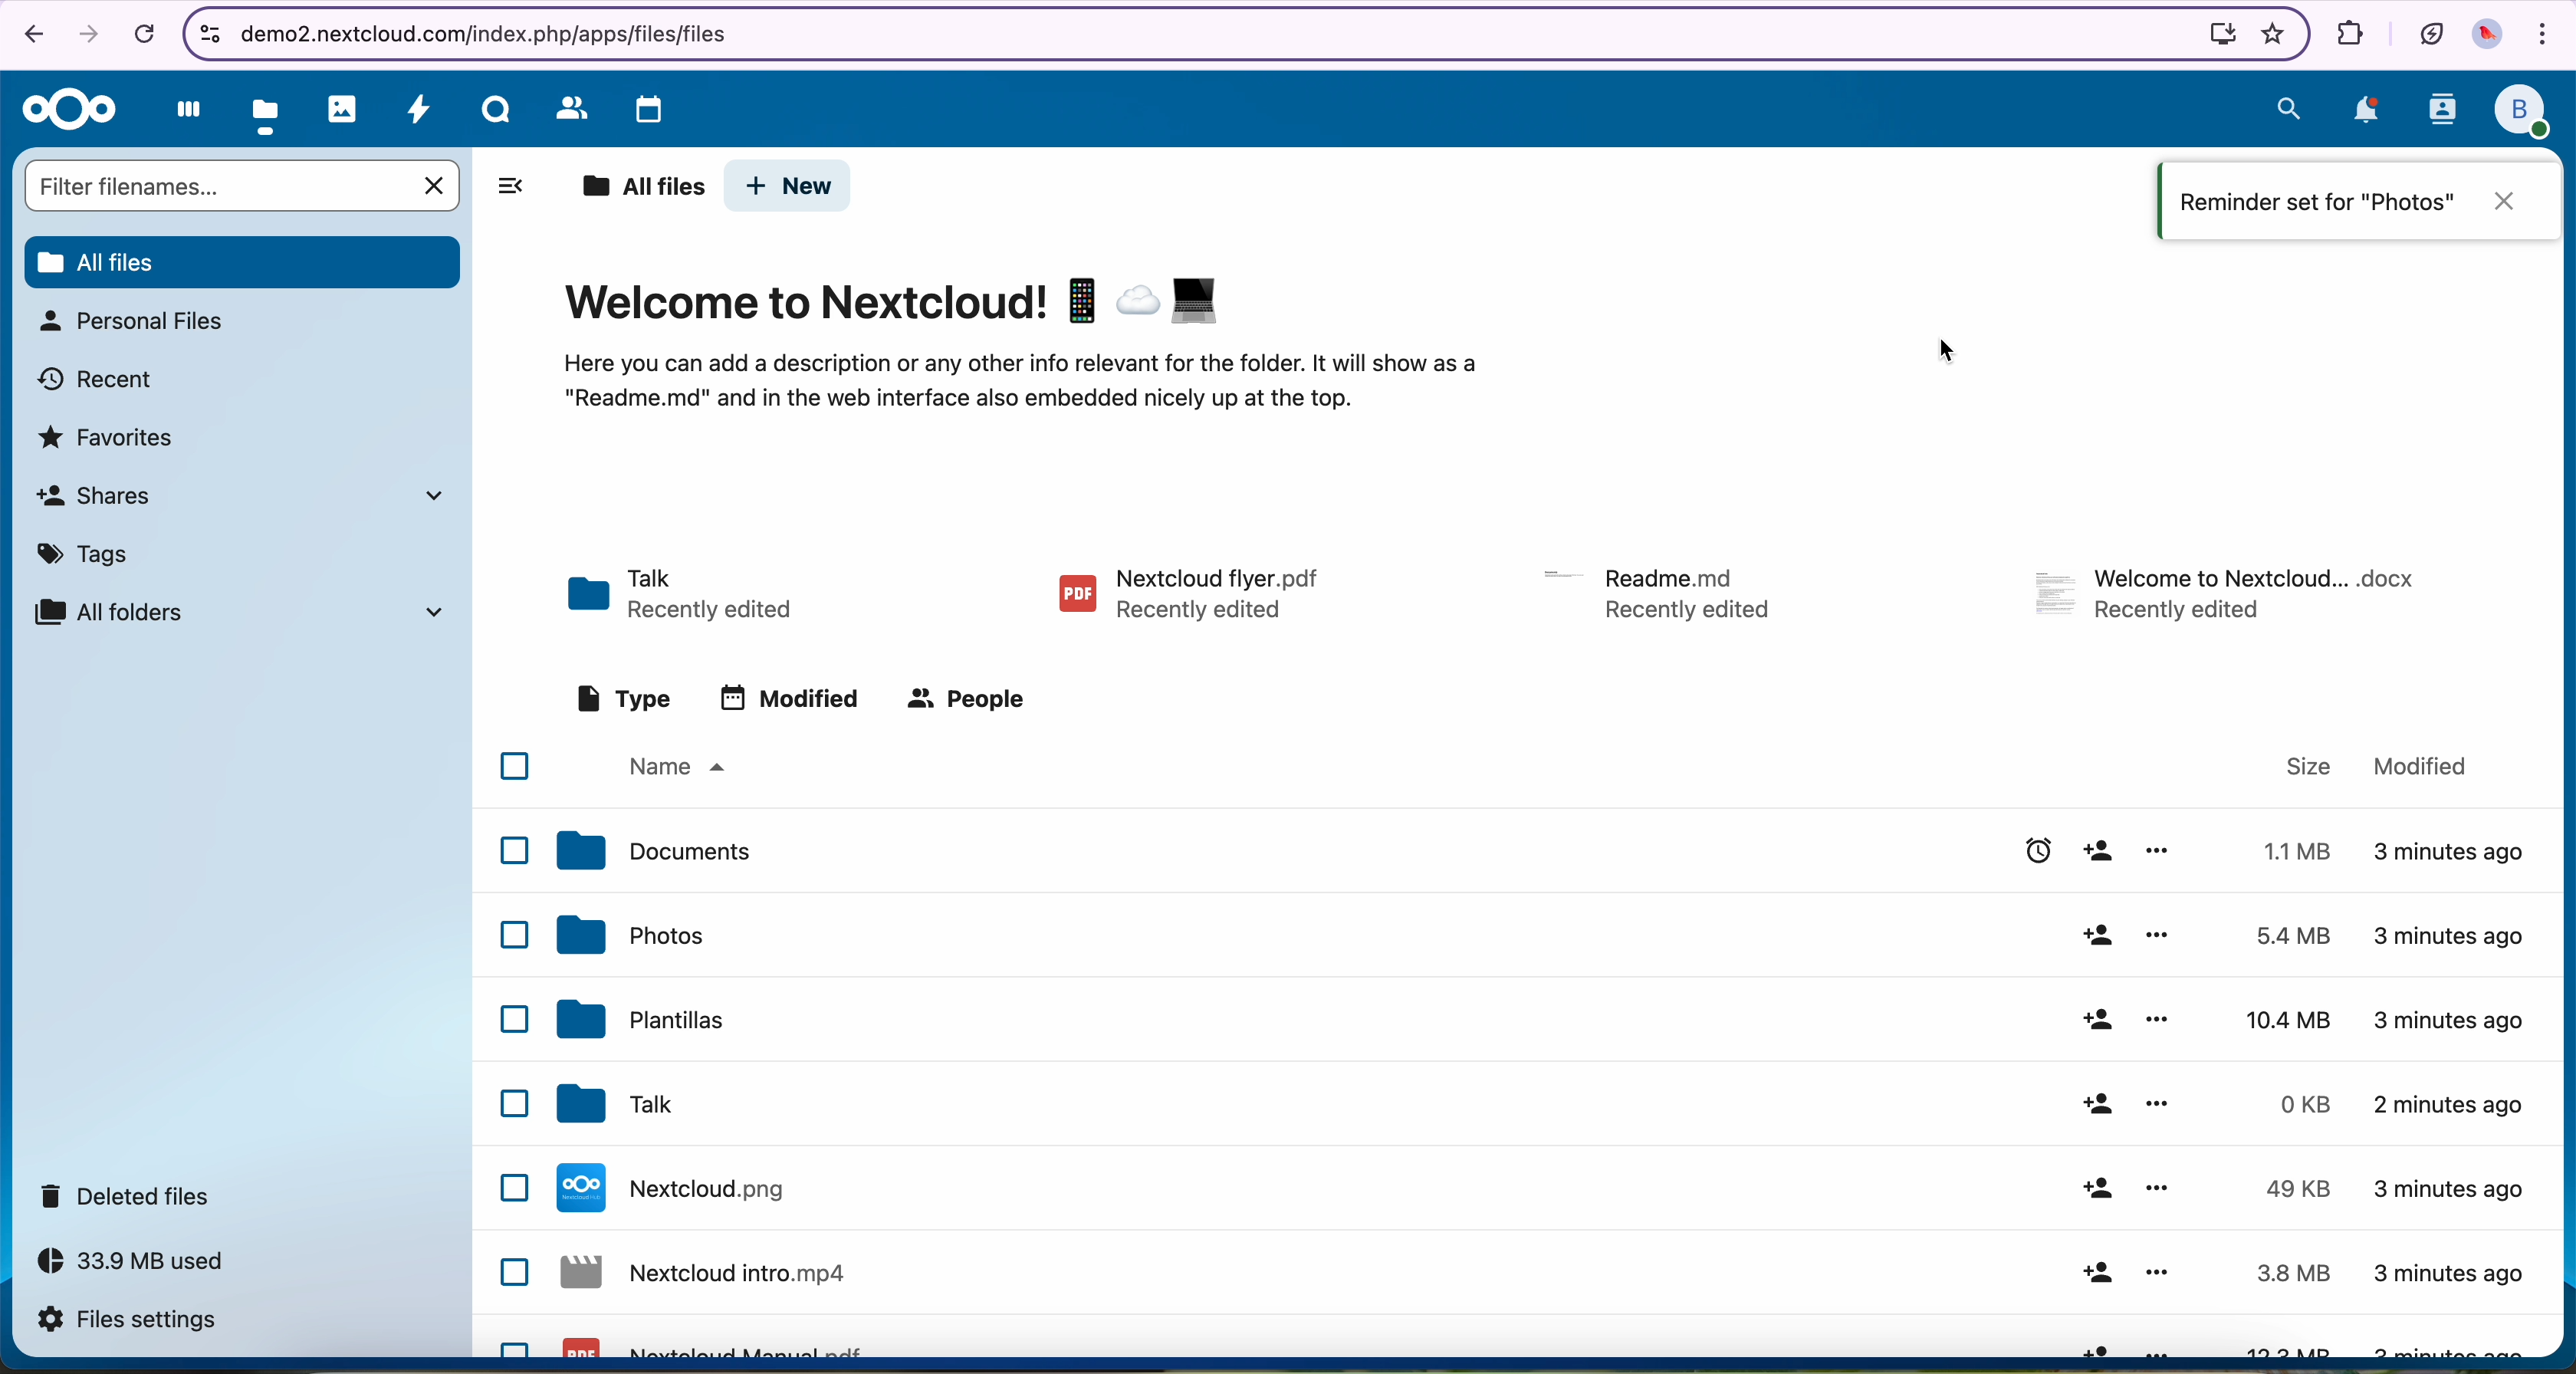  Describe the element at coordinates (2157, 1277) in the screenshot. I see `more options` at that location.